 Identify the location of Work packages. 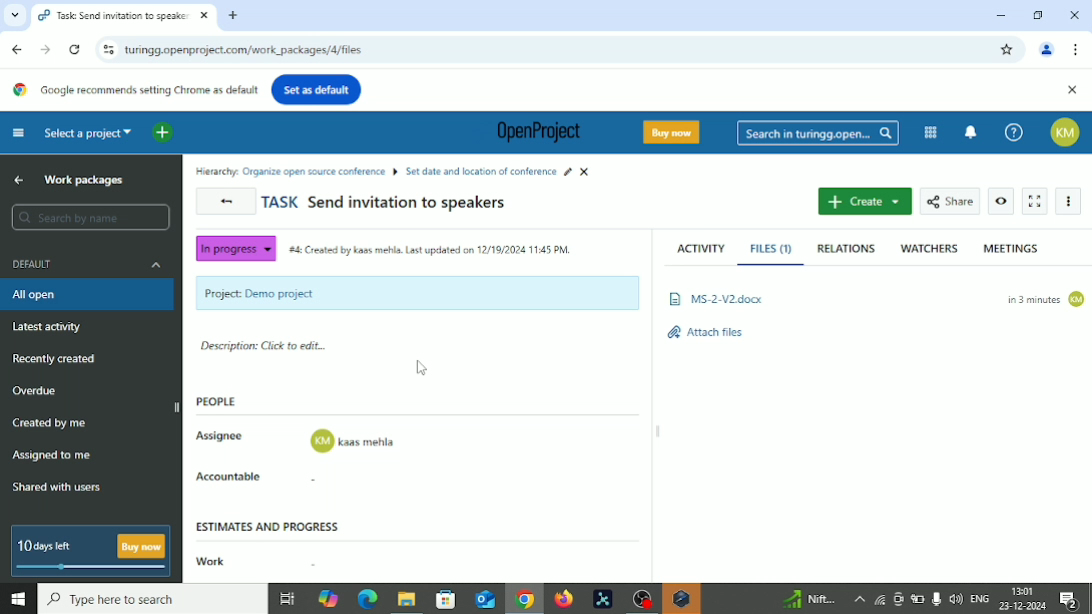
(90, 180).